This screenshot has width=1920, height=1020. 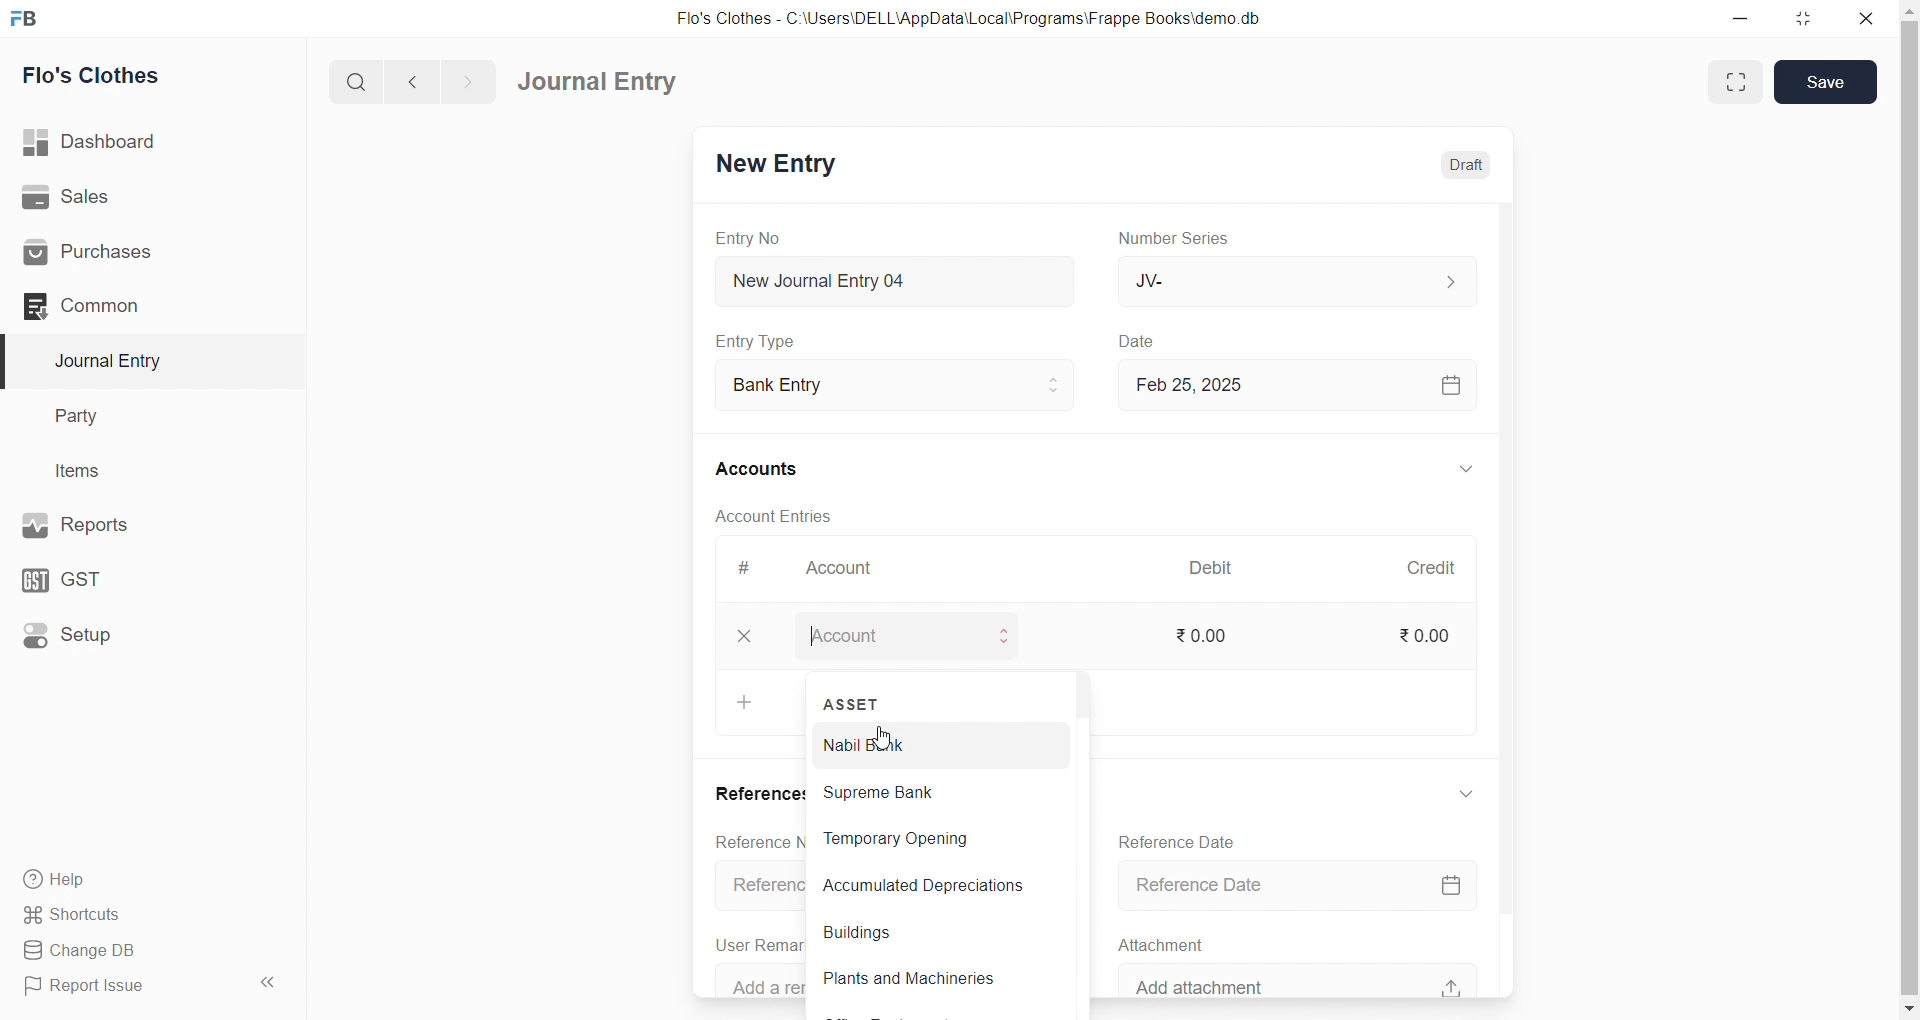 I want to click on Entry Type, so click(x=766, y=341).